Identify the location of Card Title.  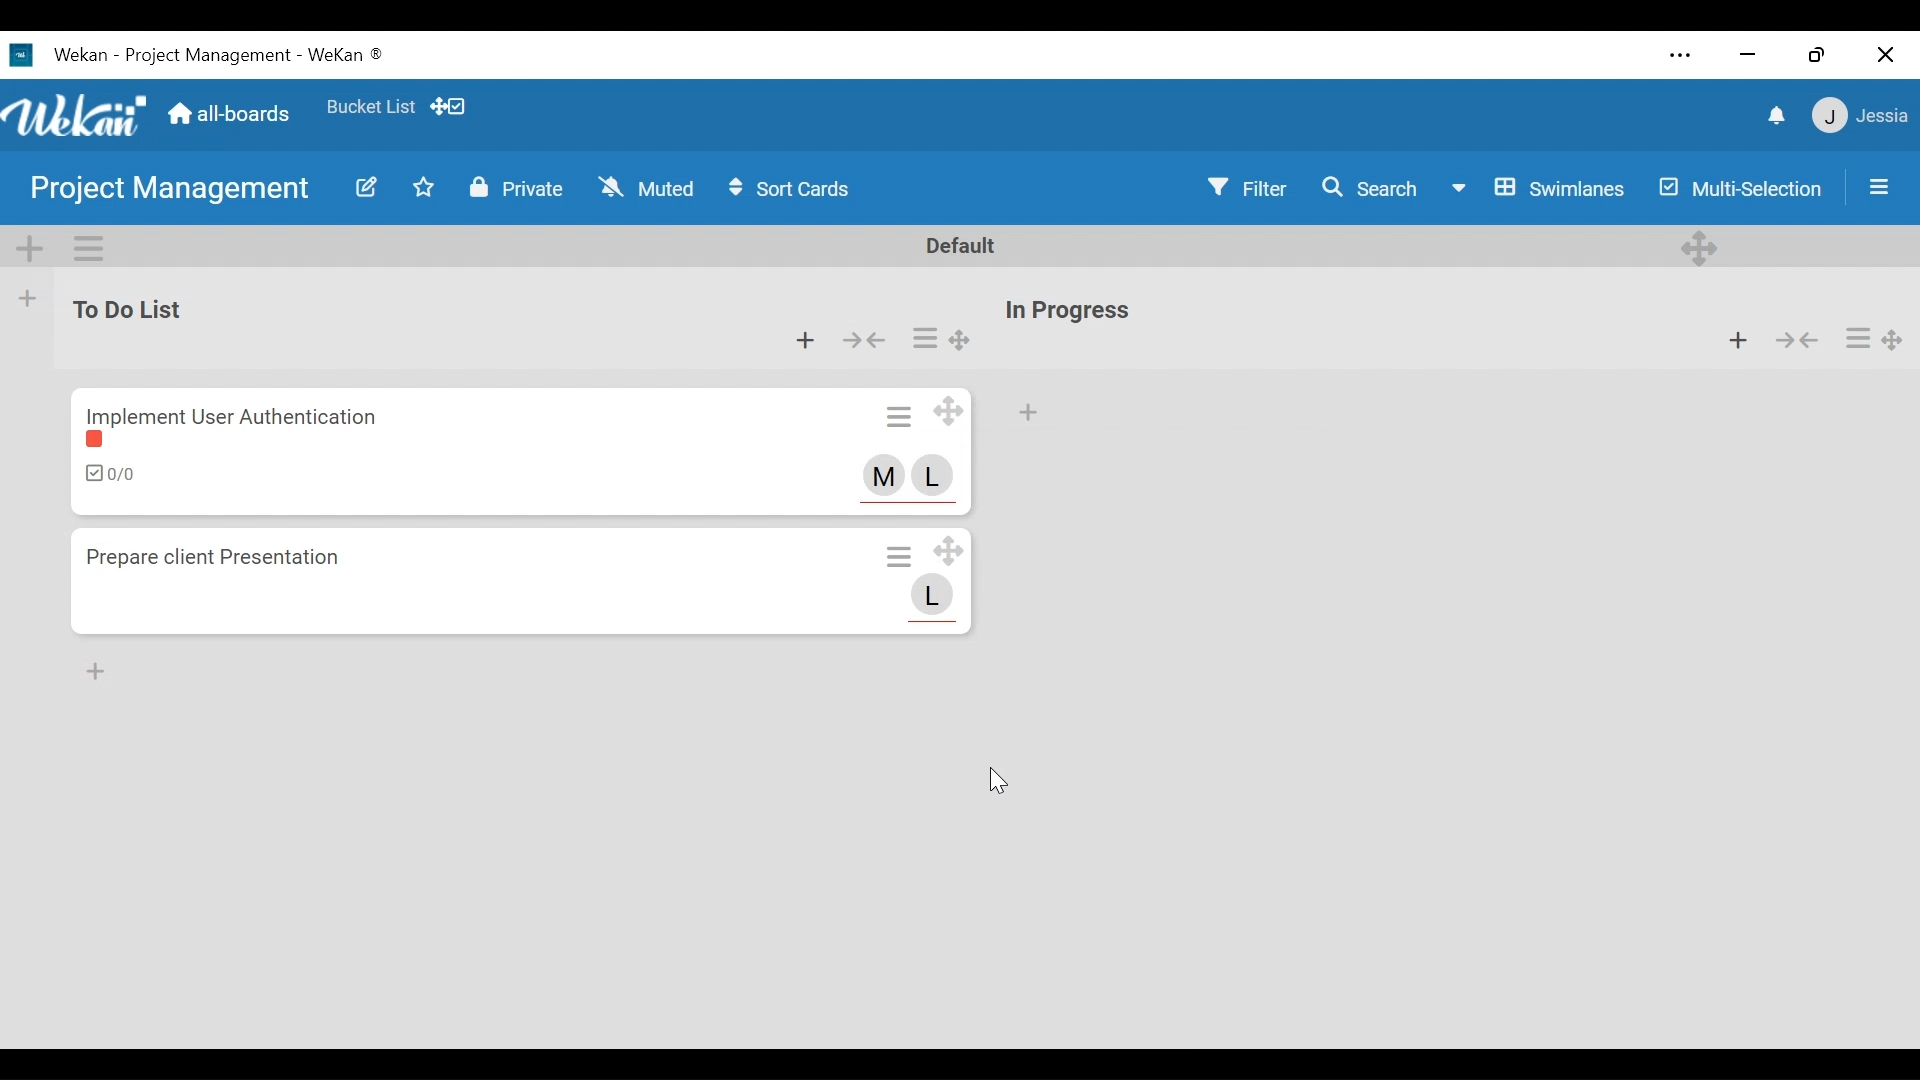
(231, 413).